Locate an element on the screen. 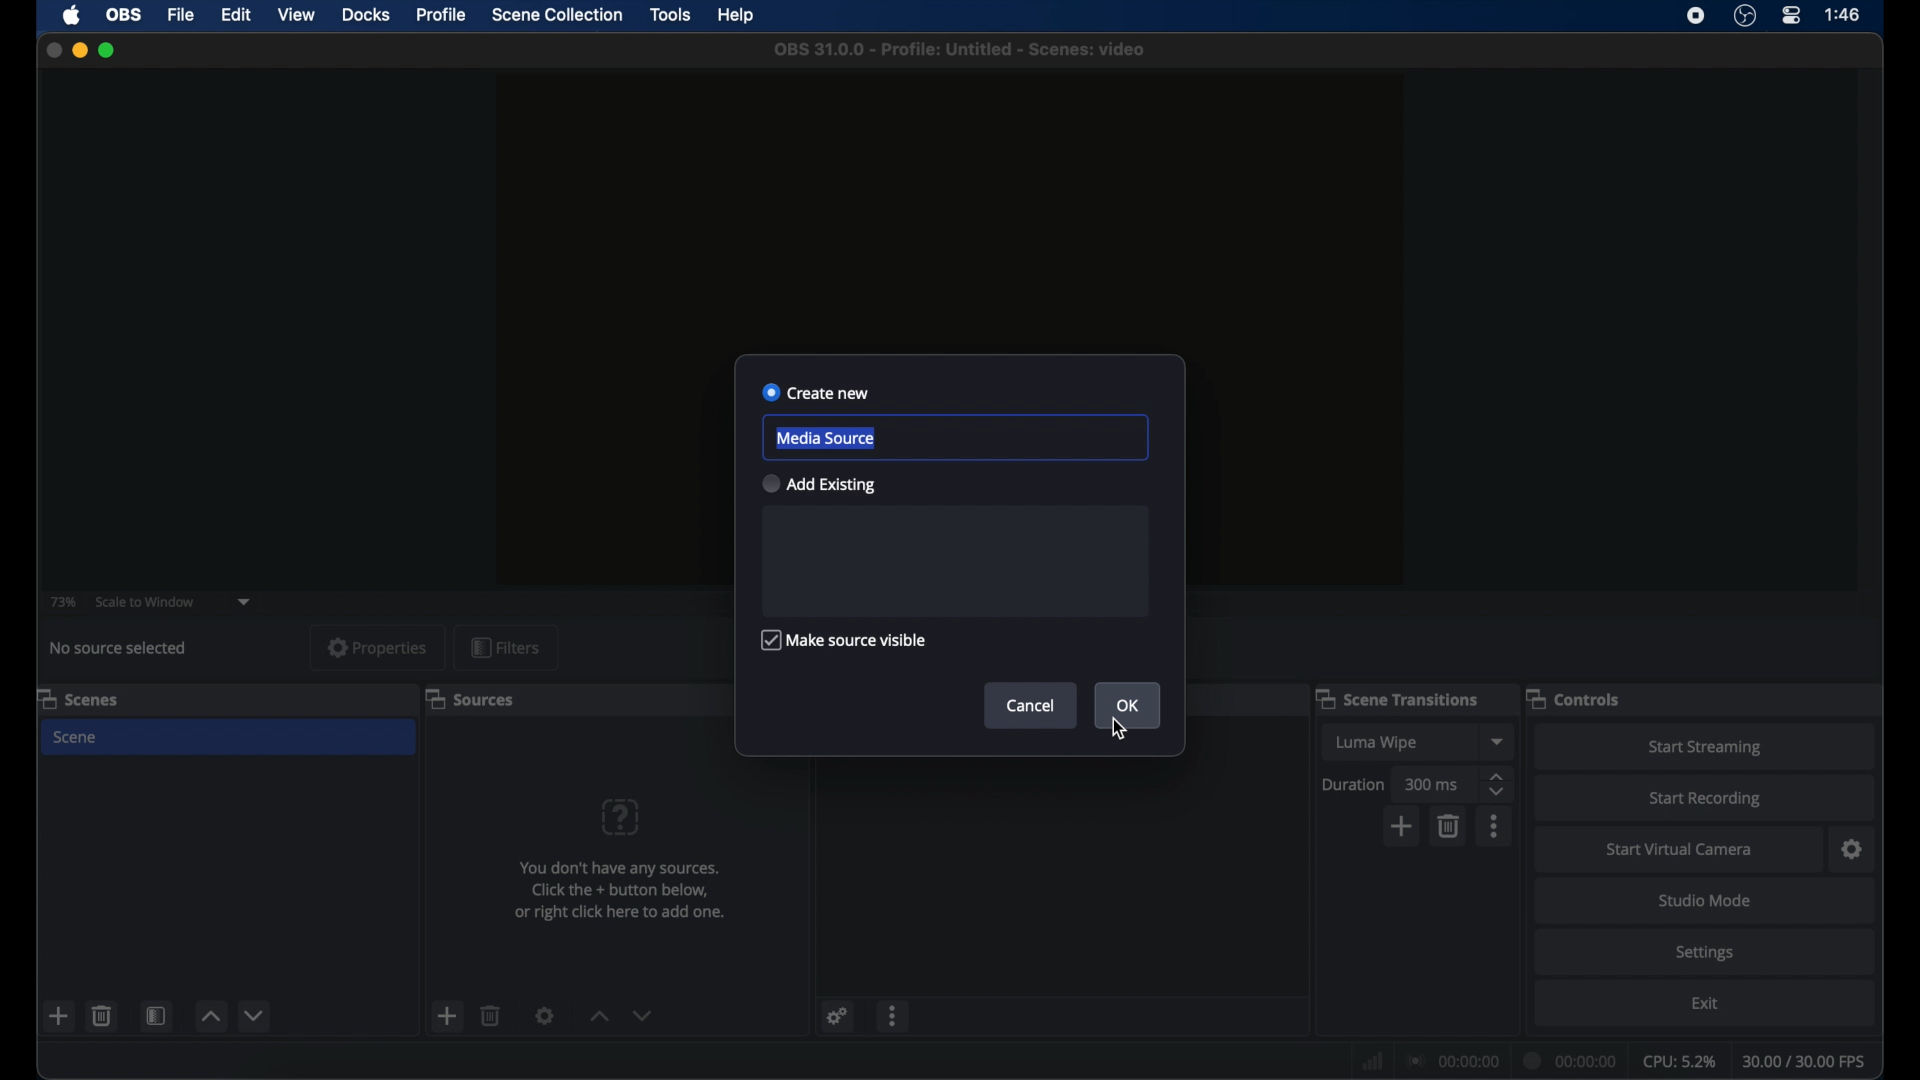 The width and height of the screenshot is (1920, 1080). fps is located at coordinates (1806, 1061).